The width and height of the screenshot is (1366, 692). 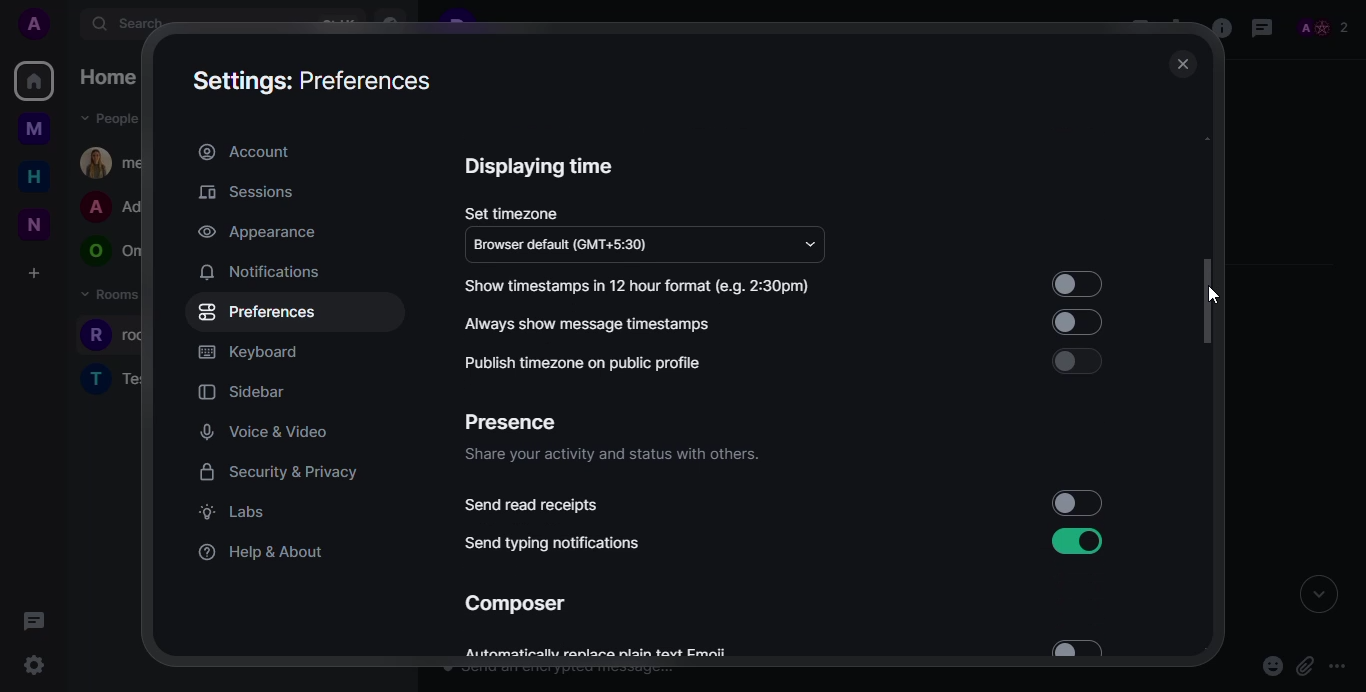 I want to click on Browser default (GMT+5:30), so click(x=562, y=244).